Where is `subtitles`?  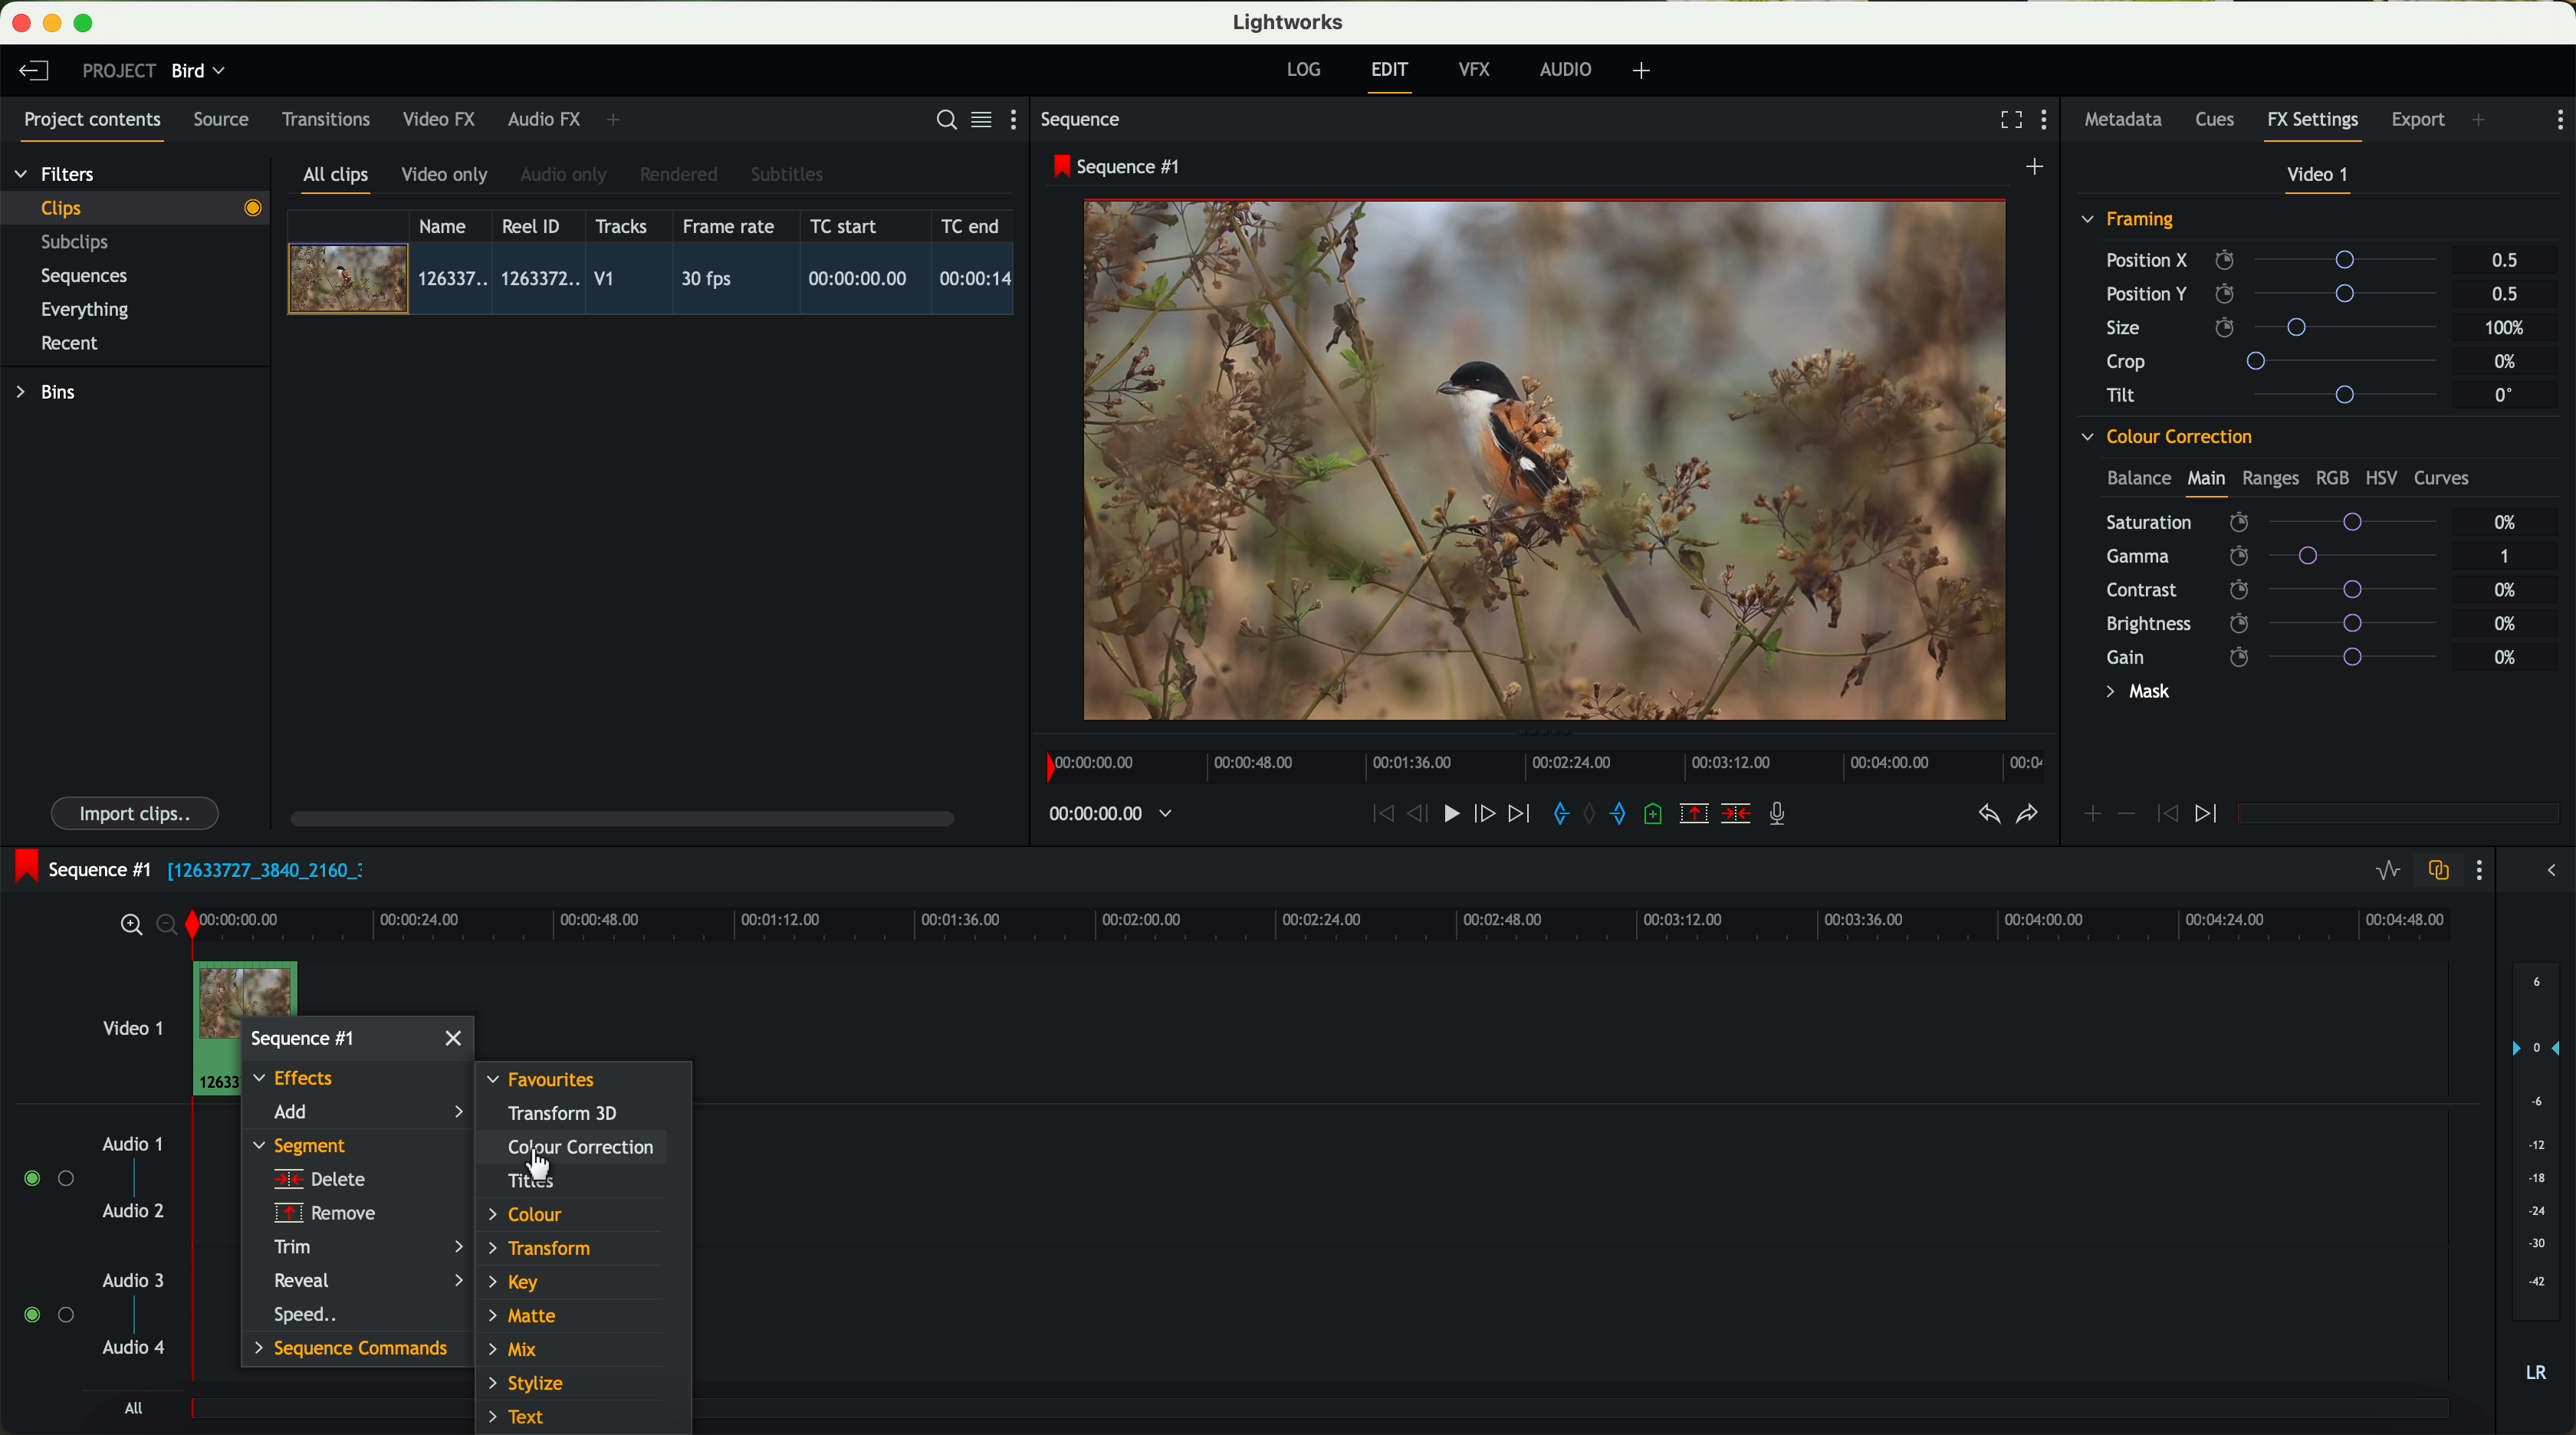 subtitles is located at coordinates (784, 175).